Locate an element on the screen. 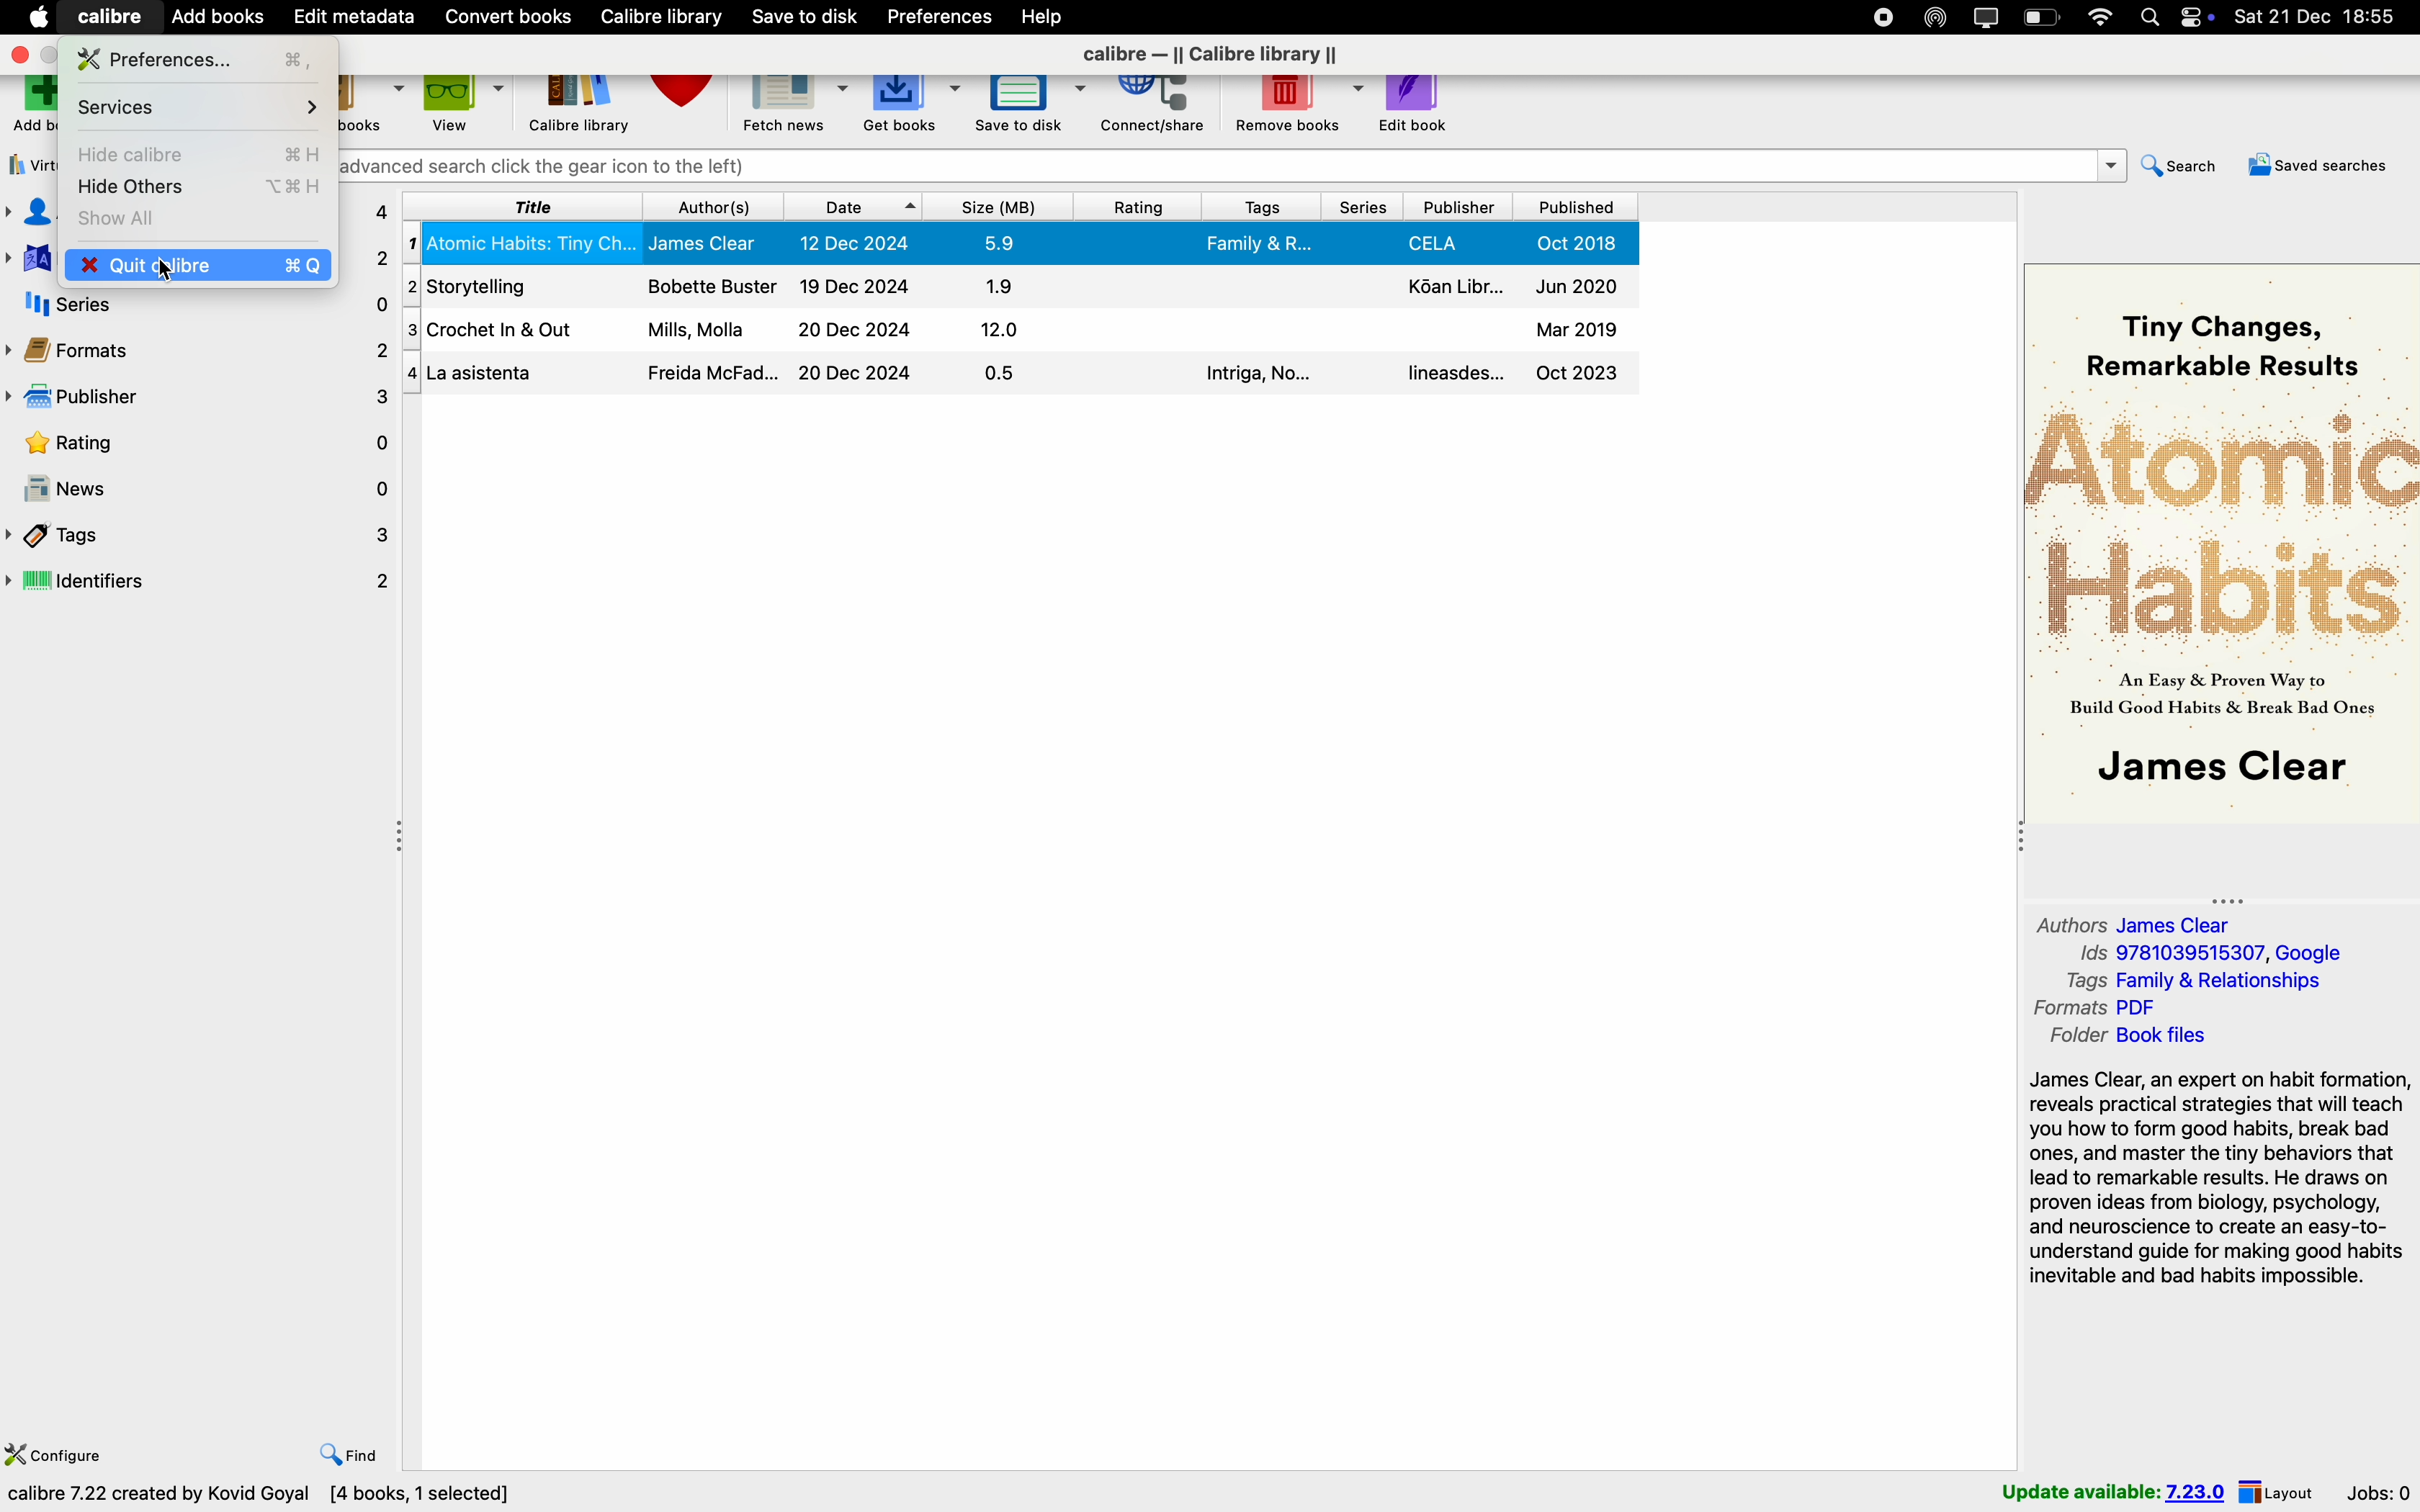 The image size is (2420, 1512). saved searches is located at coordinates (2315, 170).